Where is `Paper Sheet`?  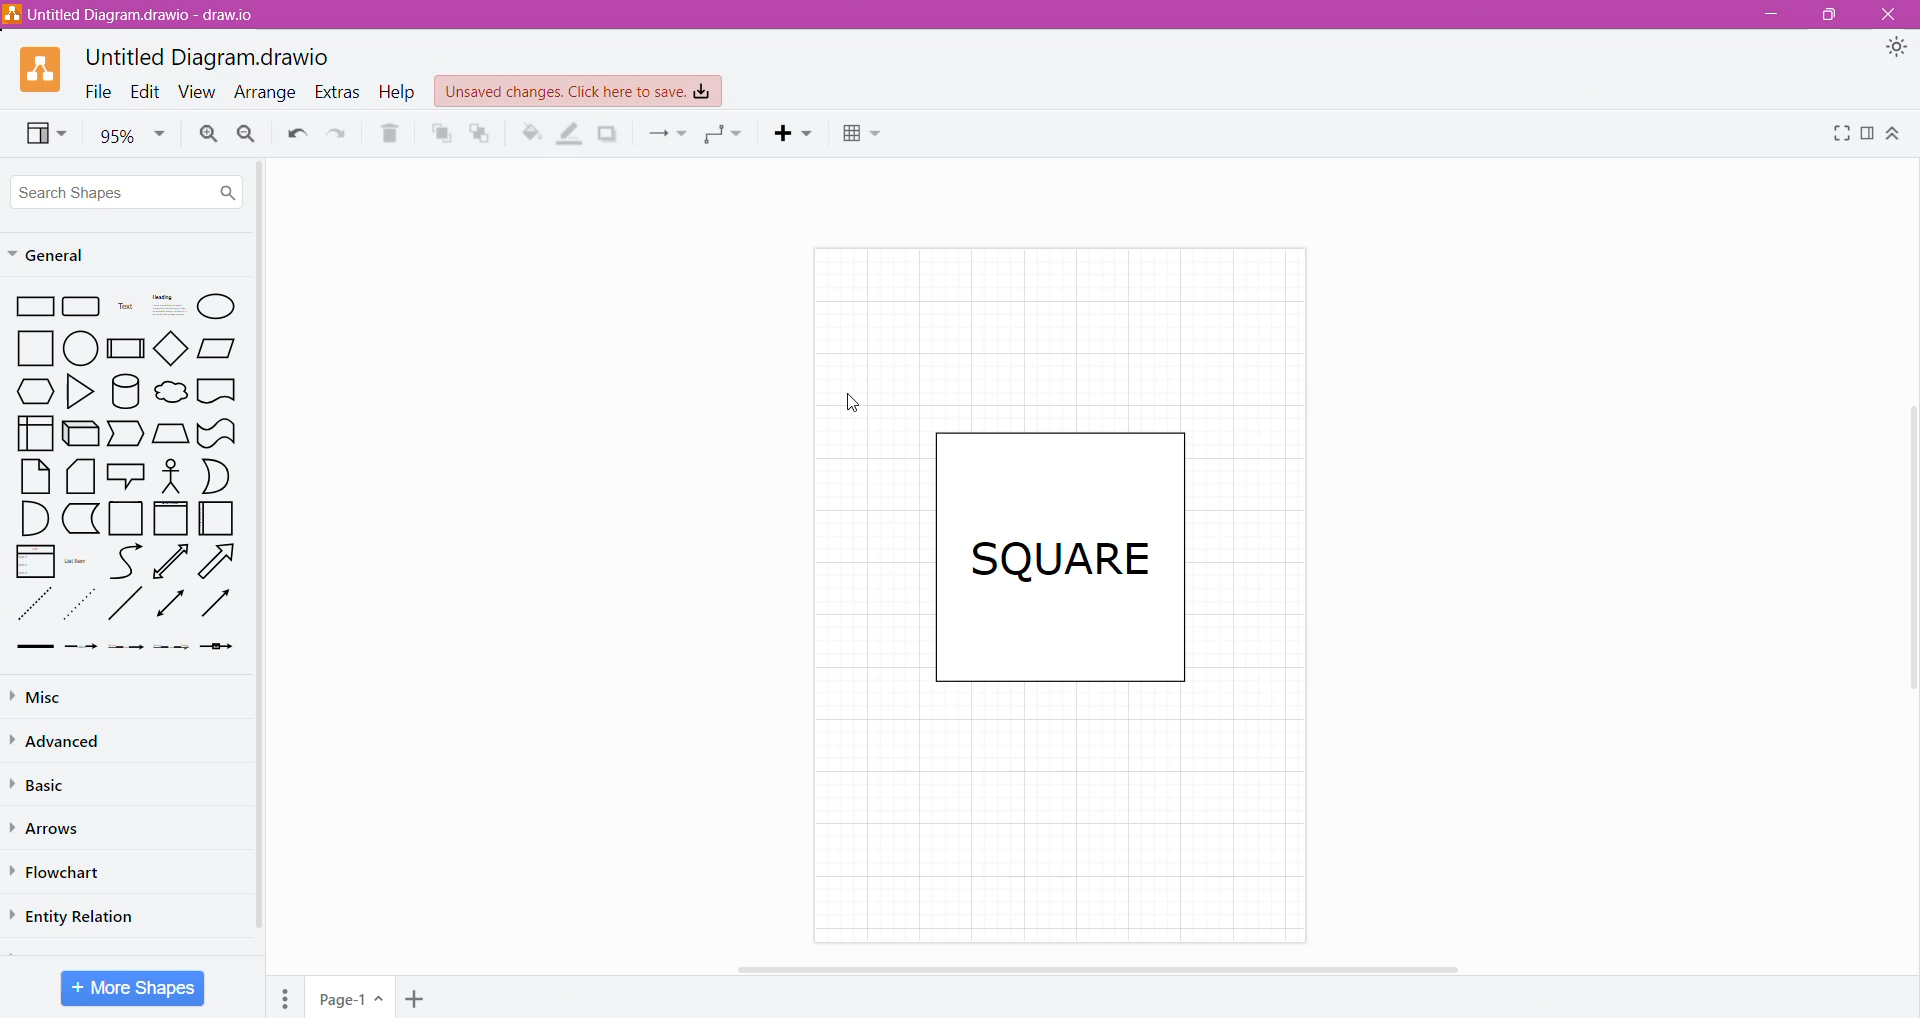
Paper Sheet is located at coordinates (32, 477).